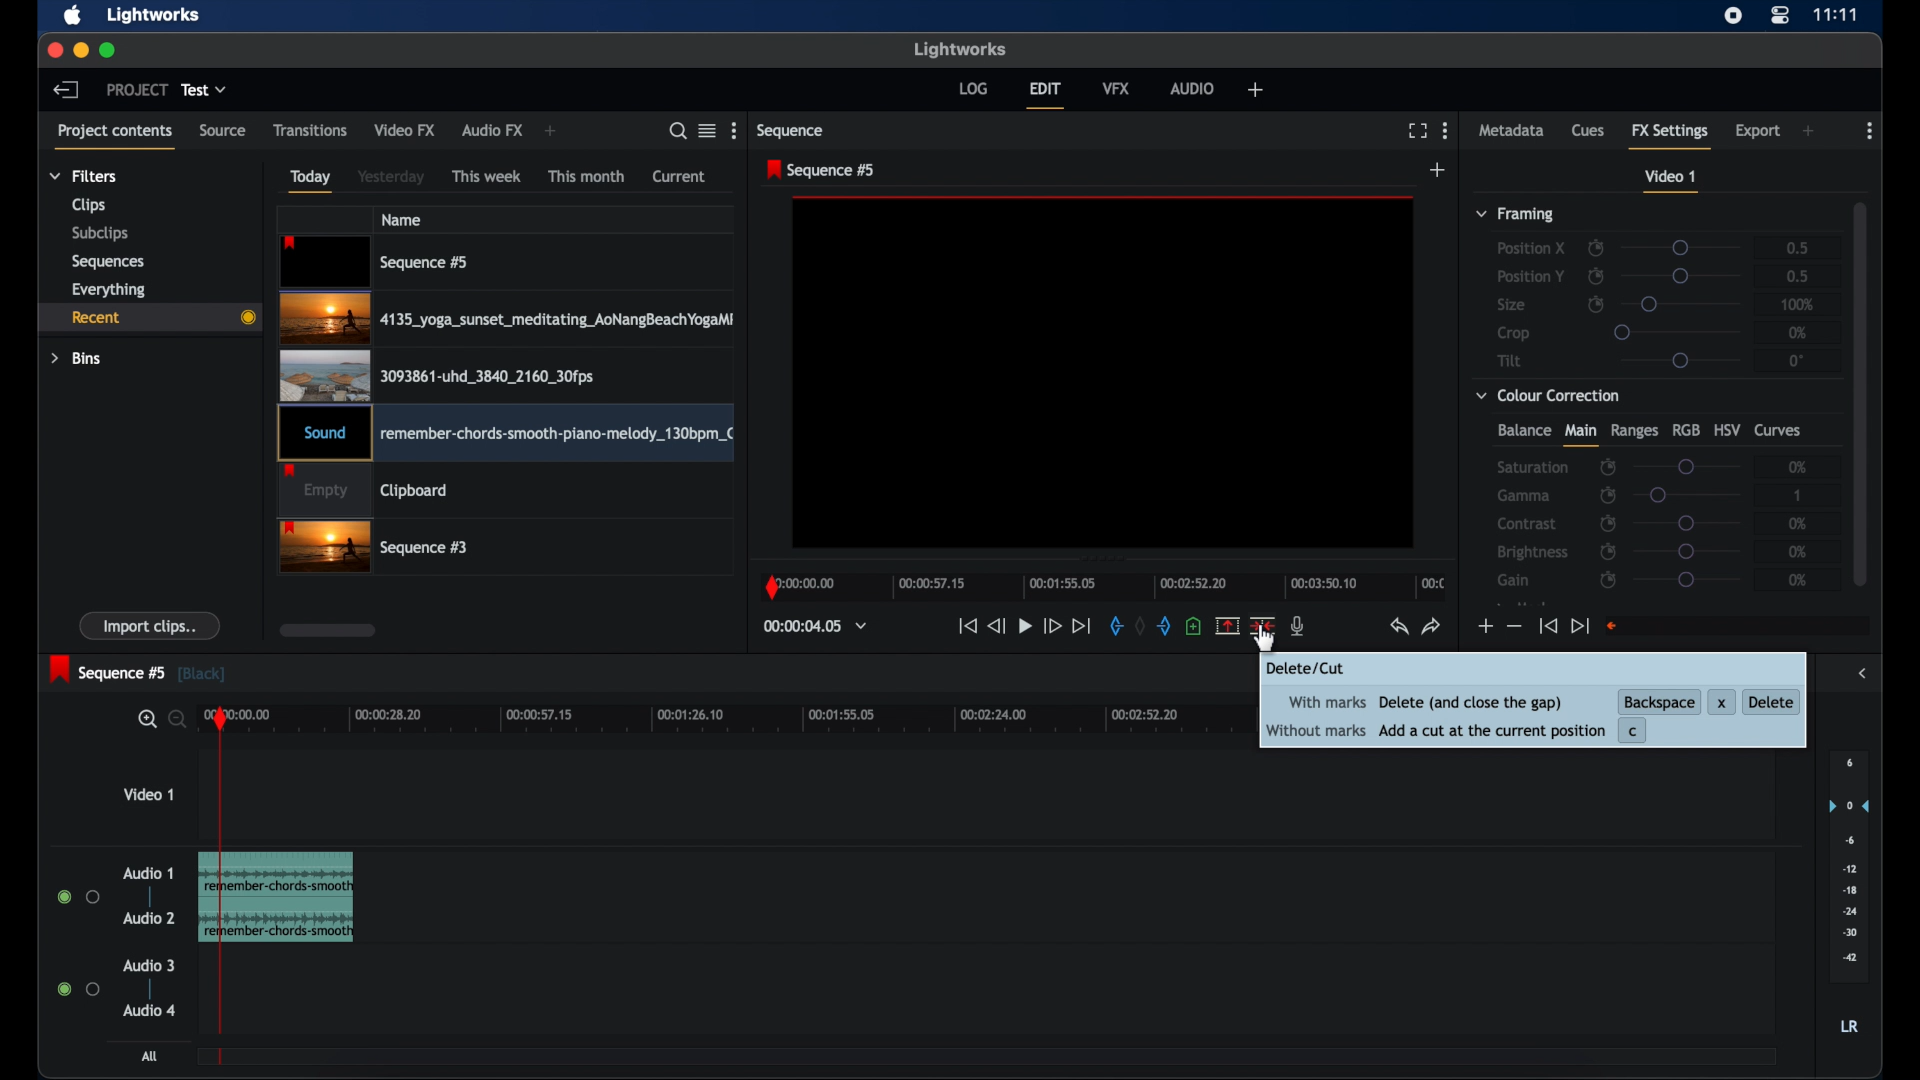 The height and width of the screenshot is (1080, 1920). I want to click on enable/disable keyframes, so click(1608, 468).